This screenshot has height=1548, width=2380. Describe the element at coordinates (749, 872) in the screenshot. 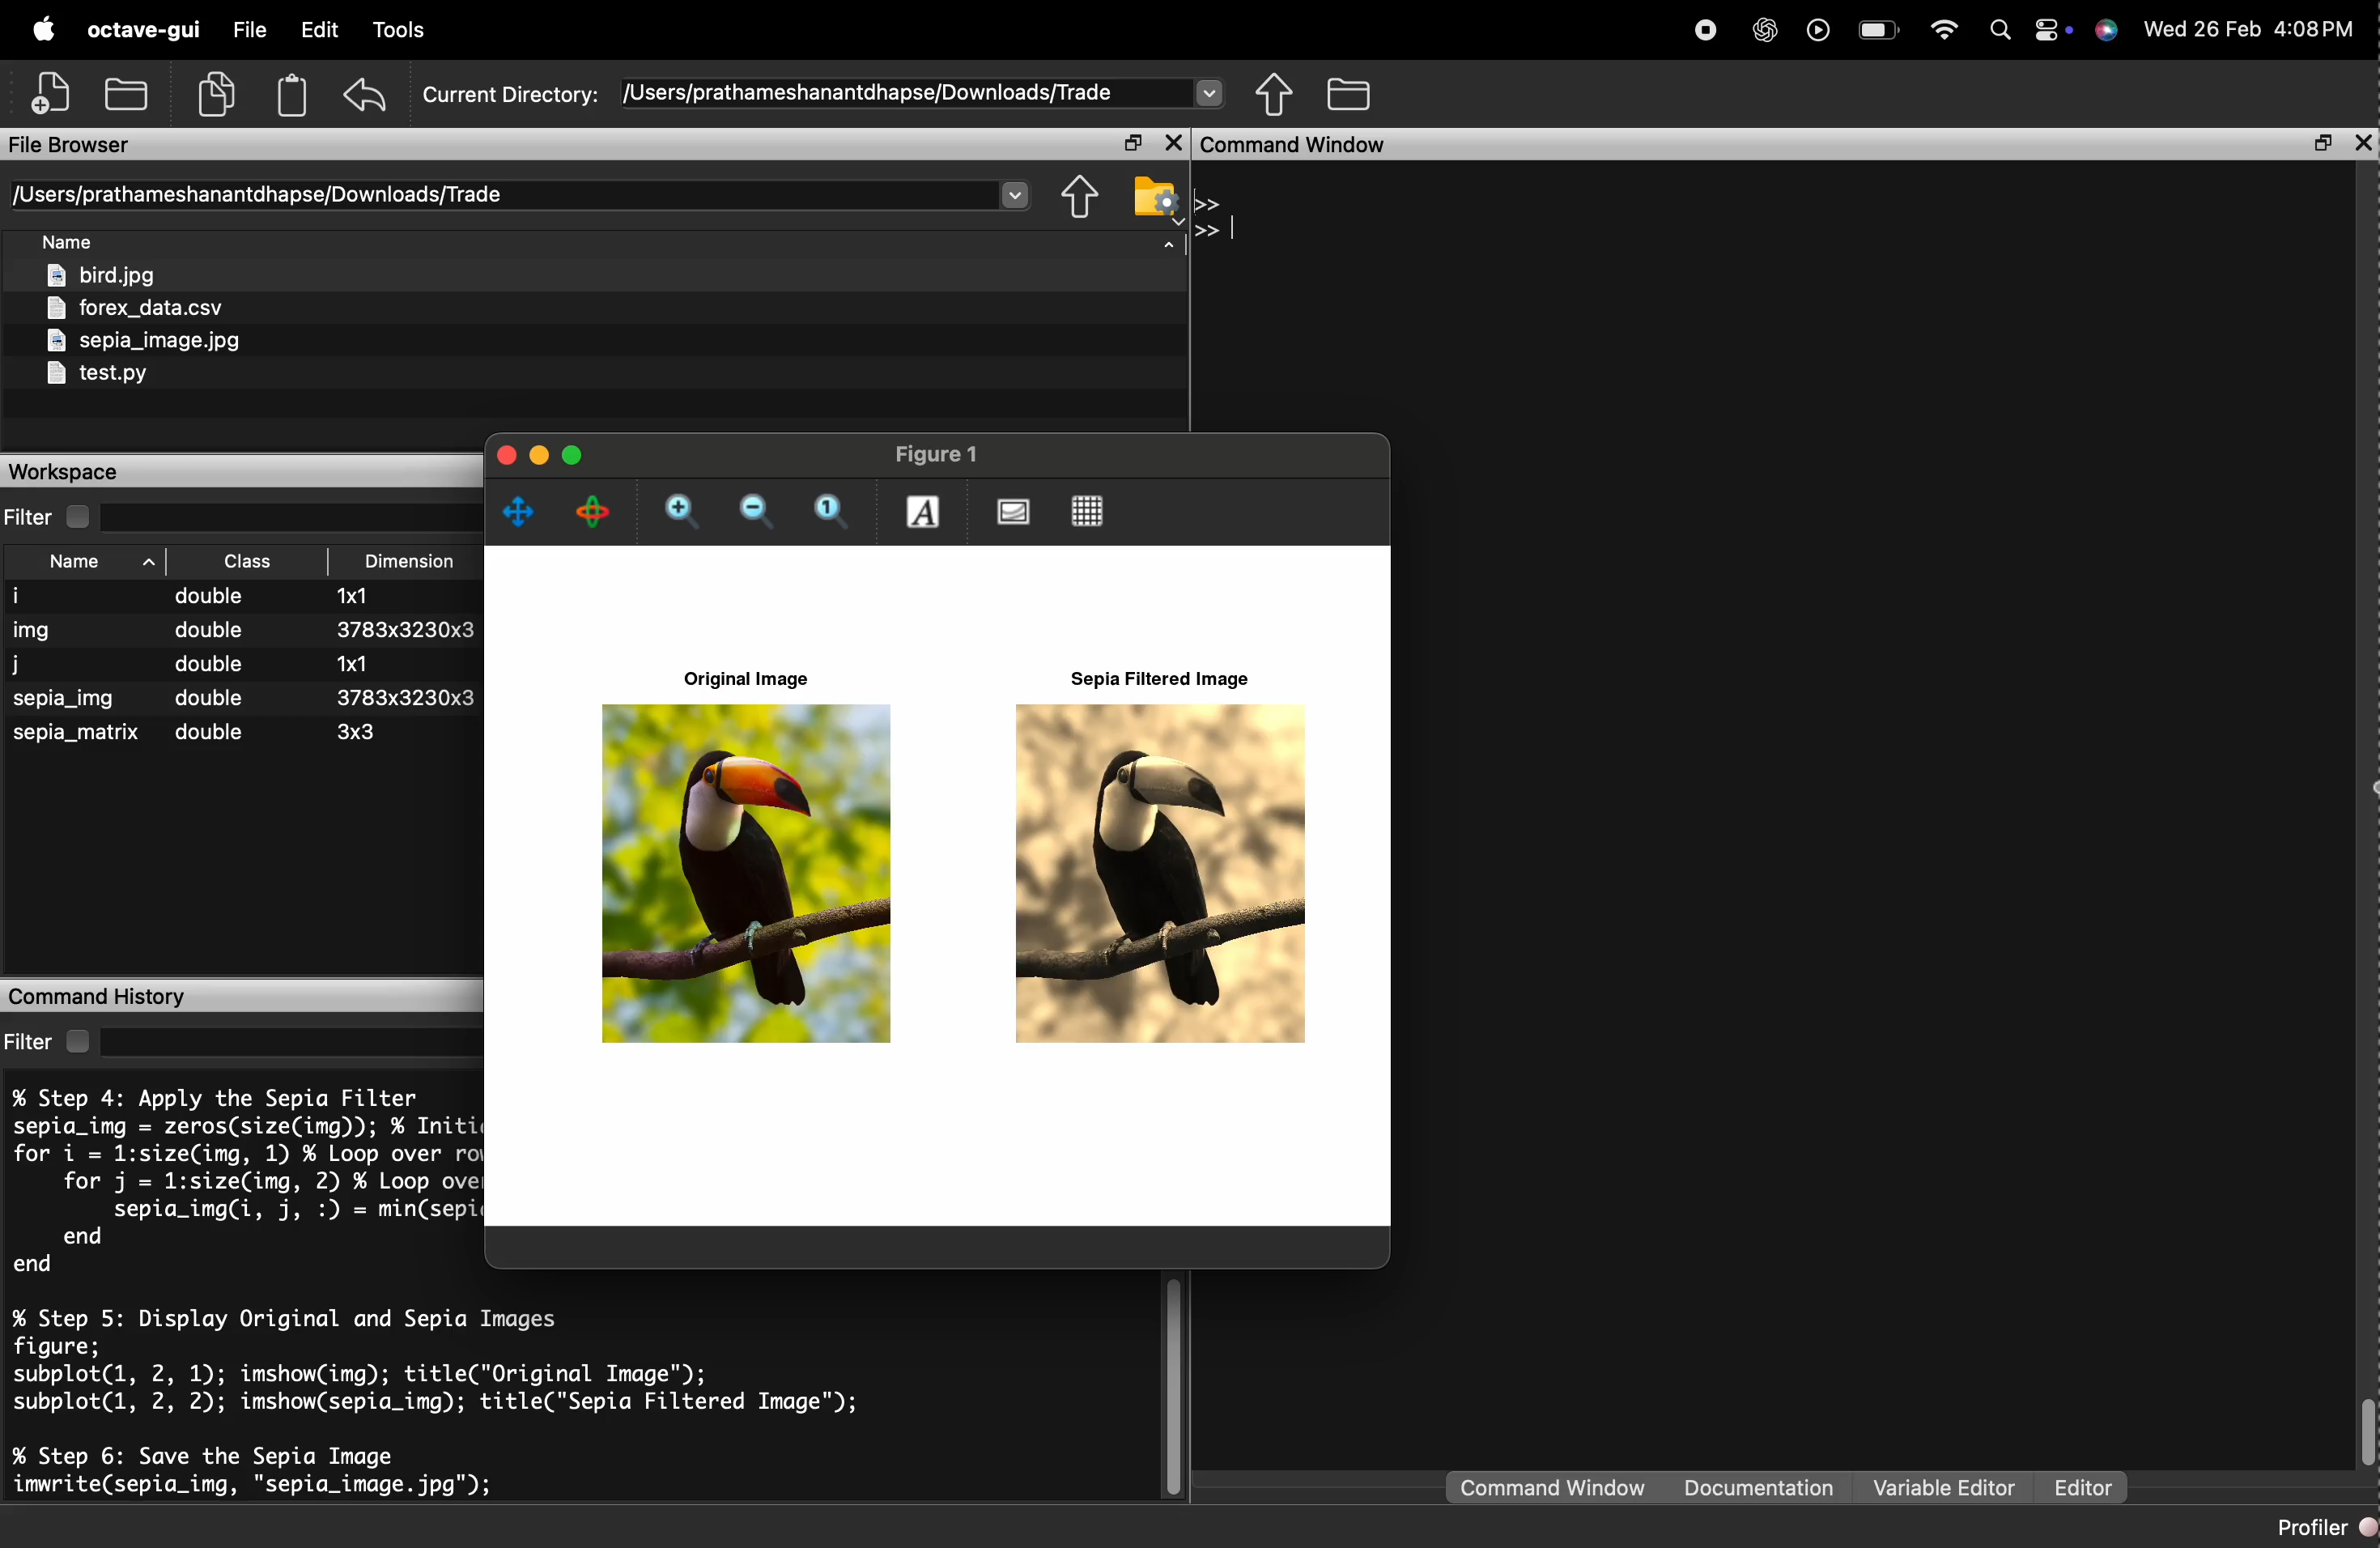

I see `Original Image` at that location.